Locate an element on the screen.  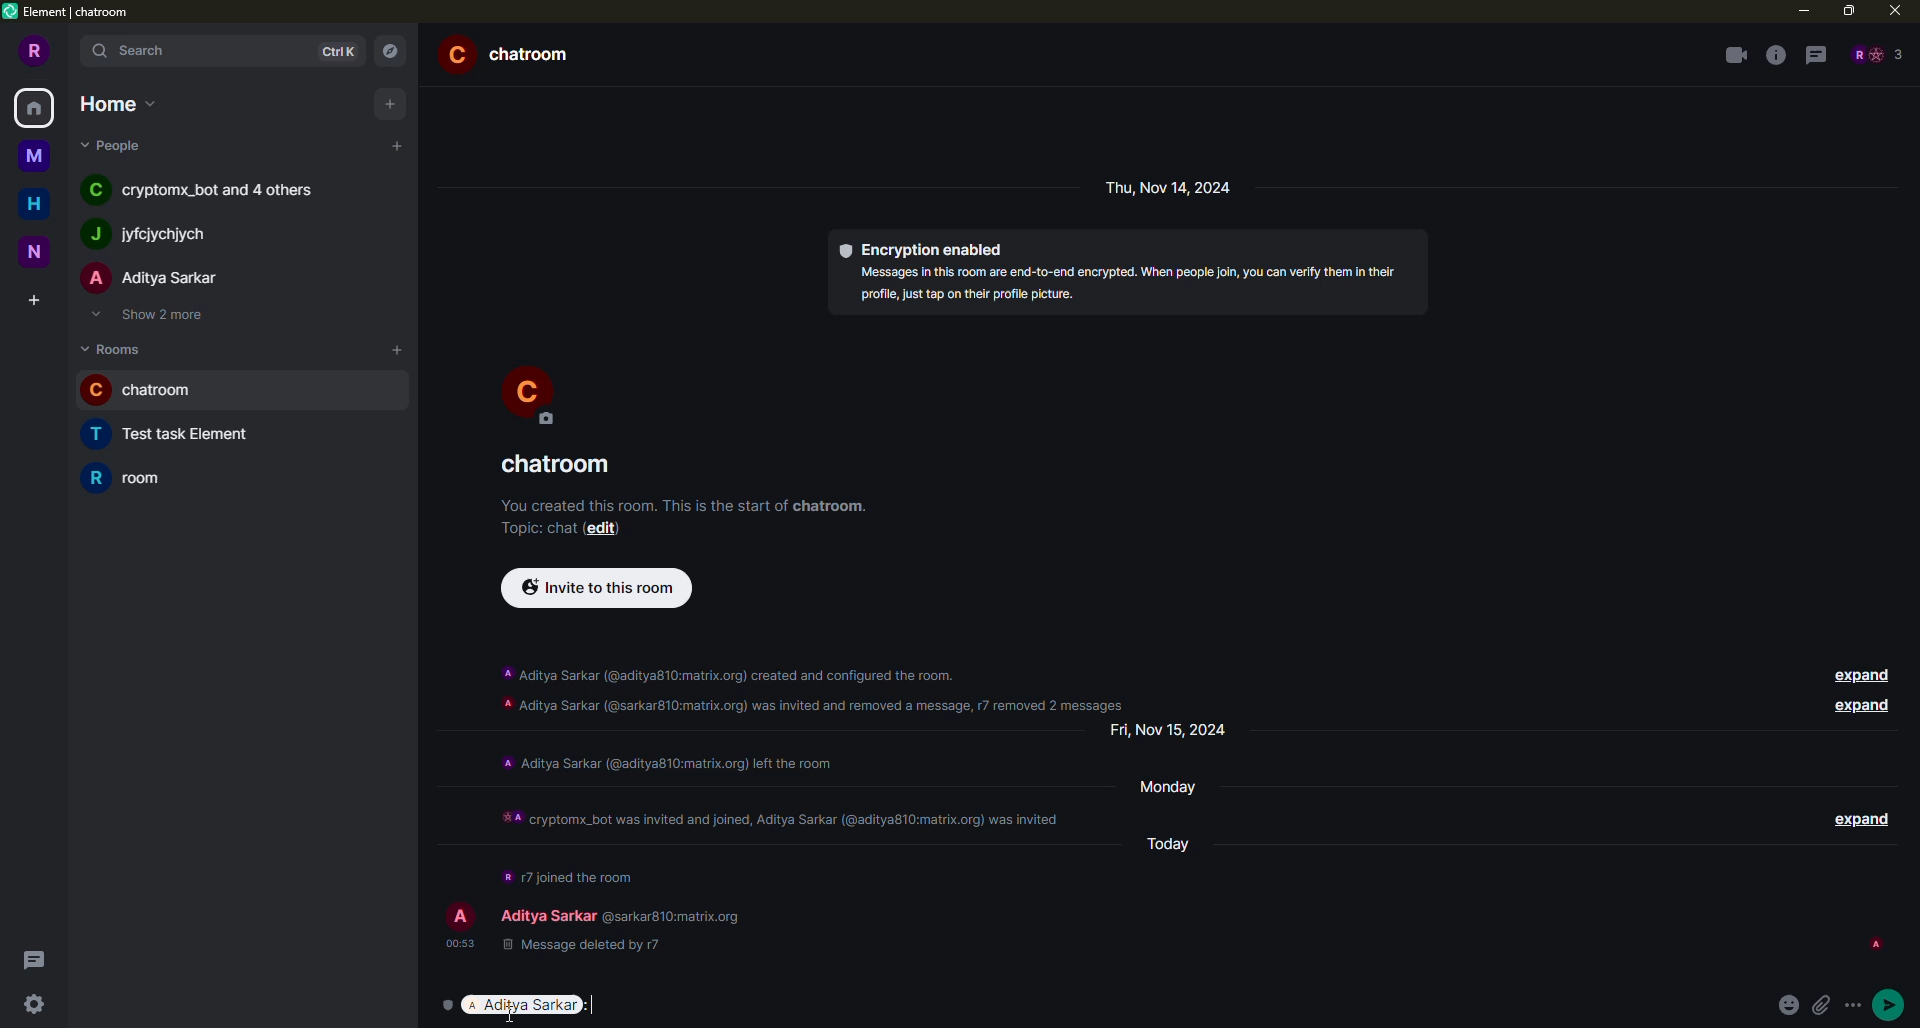
video call is located at coordinates (1735, 55).